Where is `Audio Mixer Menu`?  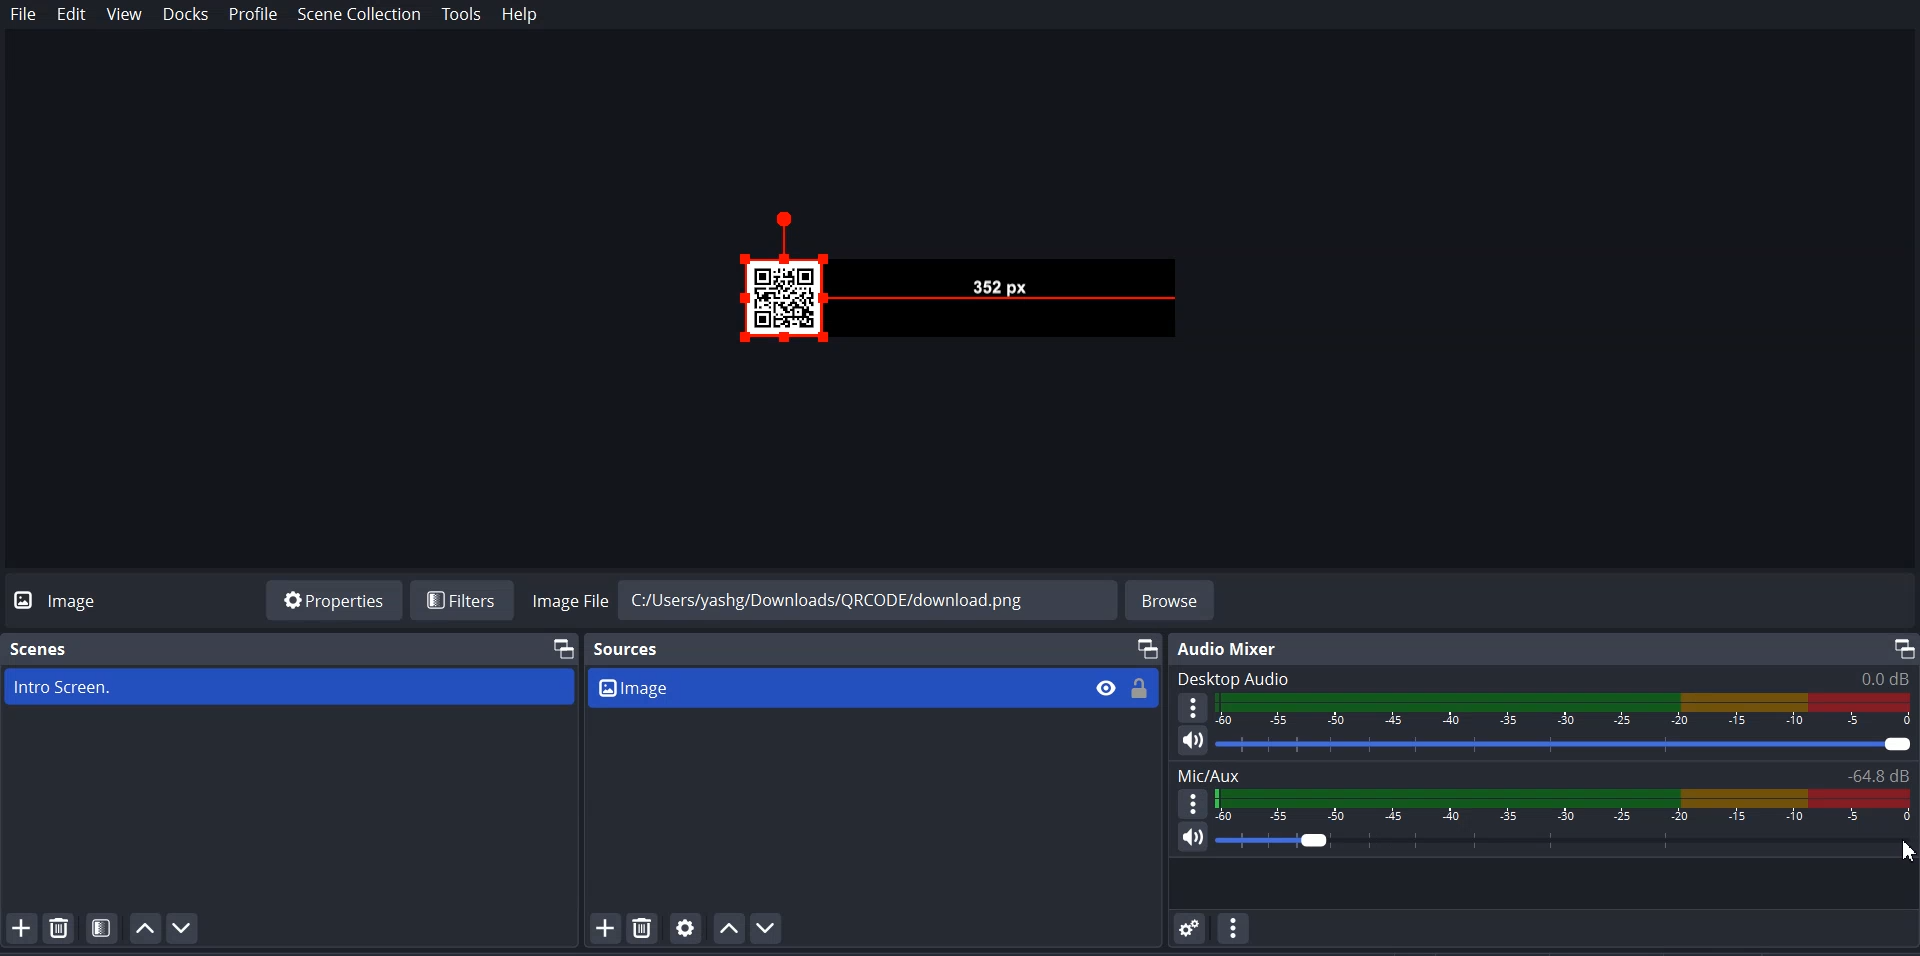 Audio Mixer Menu is located at coordinates (1233, 928).